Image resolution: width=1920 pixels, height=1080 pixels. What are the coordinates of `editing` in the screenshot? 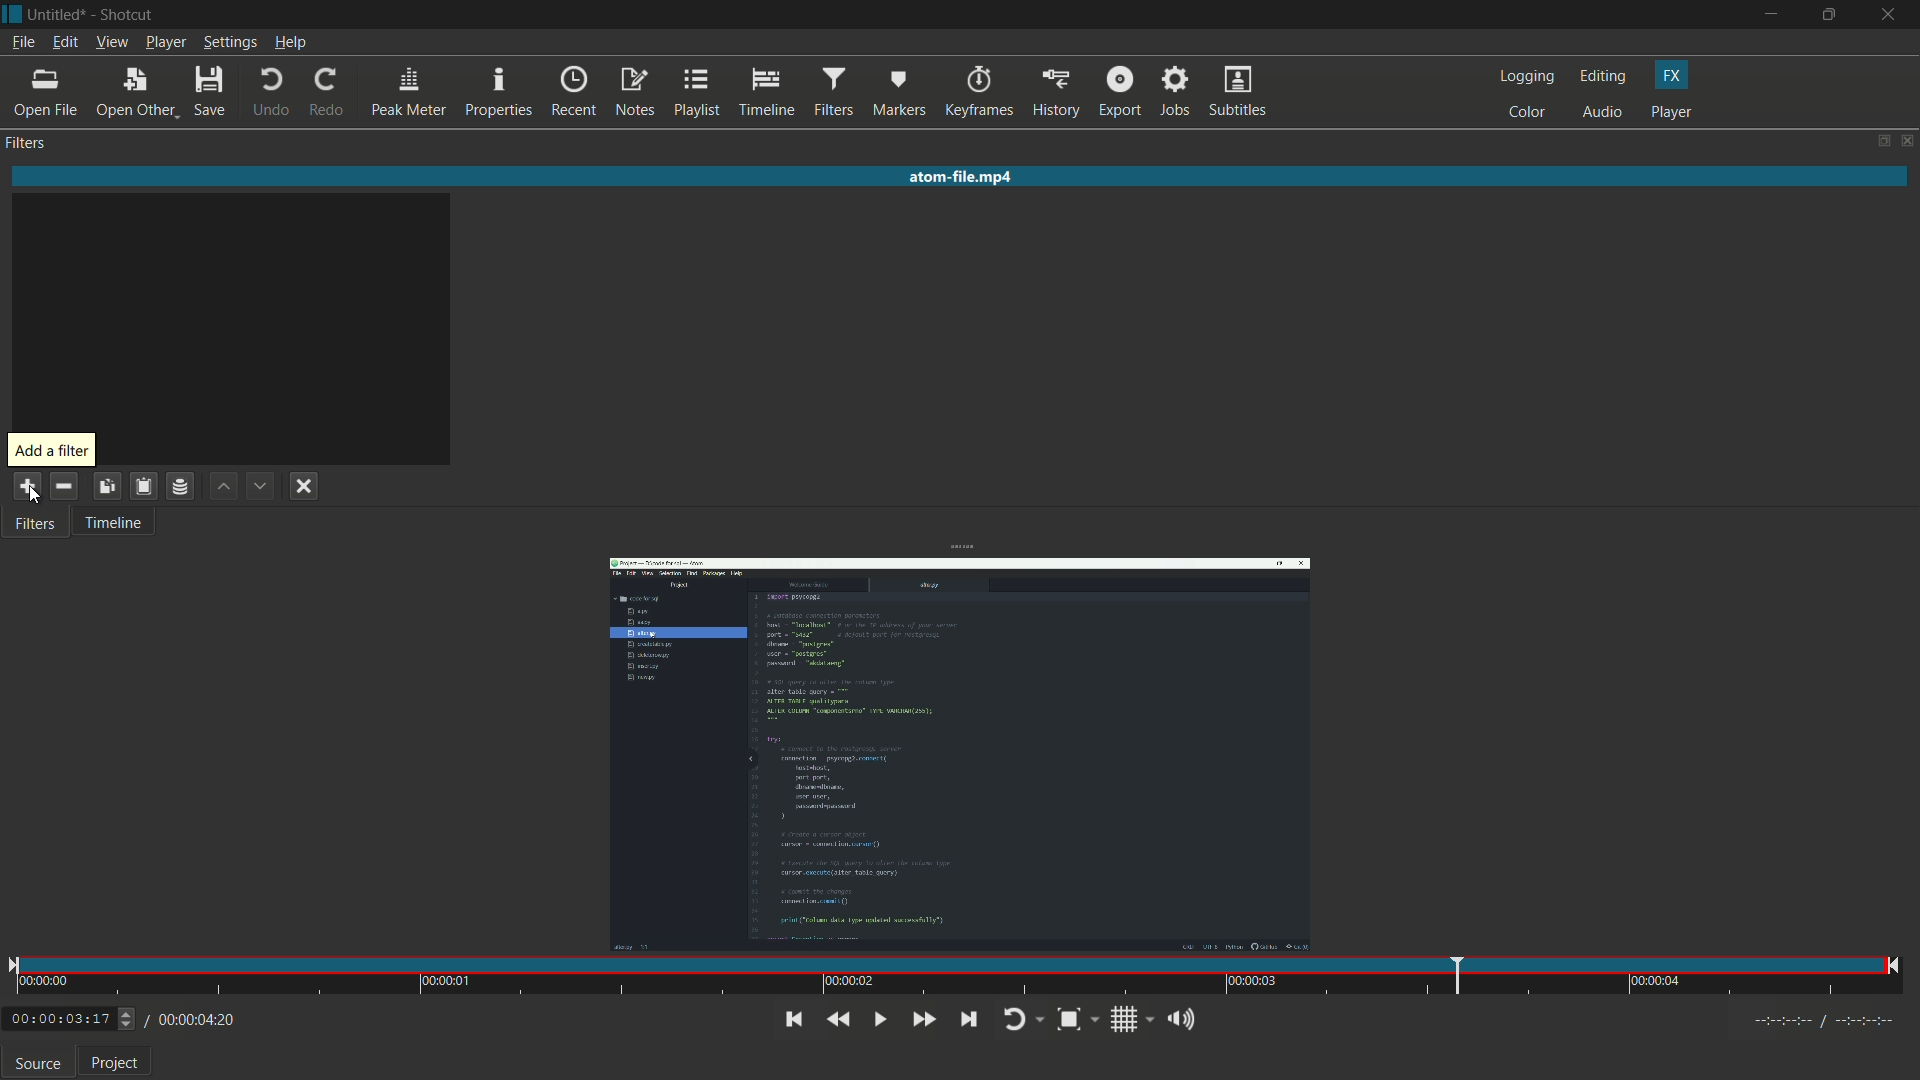 It's located at (1603, 78).